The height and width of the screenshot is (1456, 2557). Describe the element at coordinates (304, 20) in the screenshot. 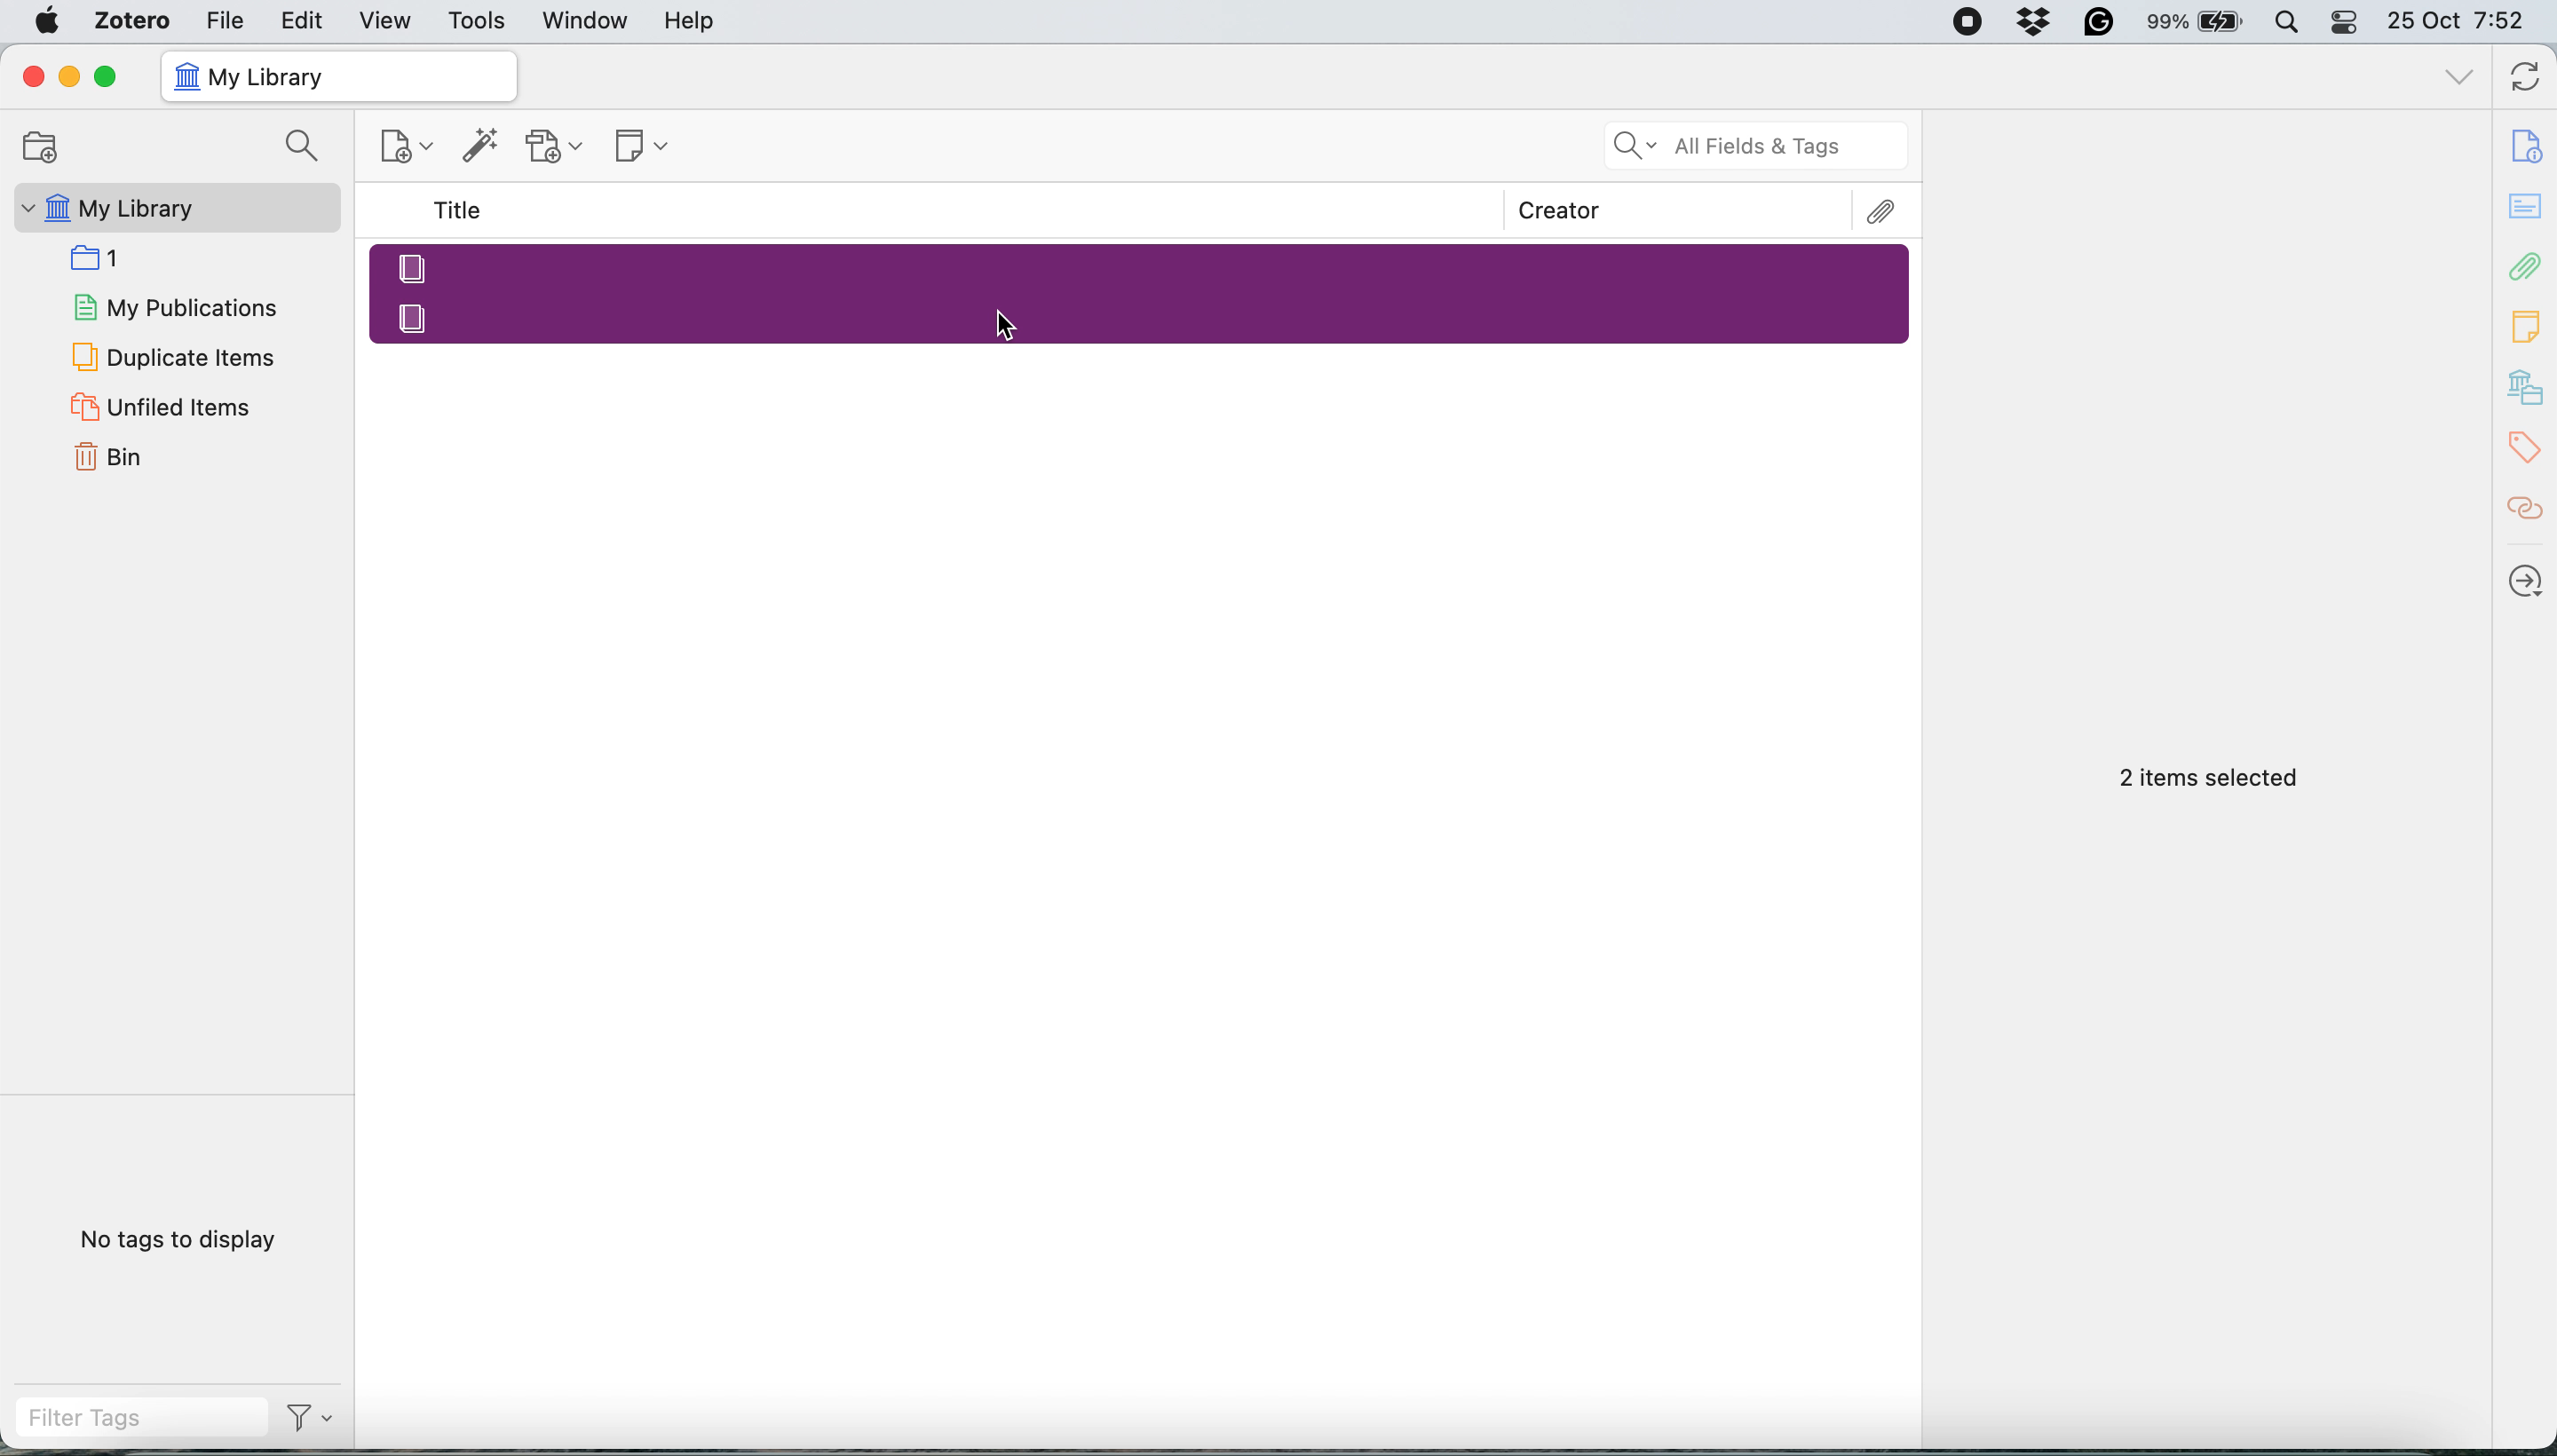

I see `Edit` at that location.